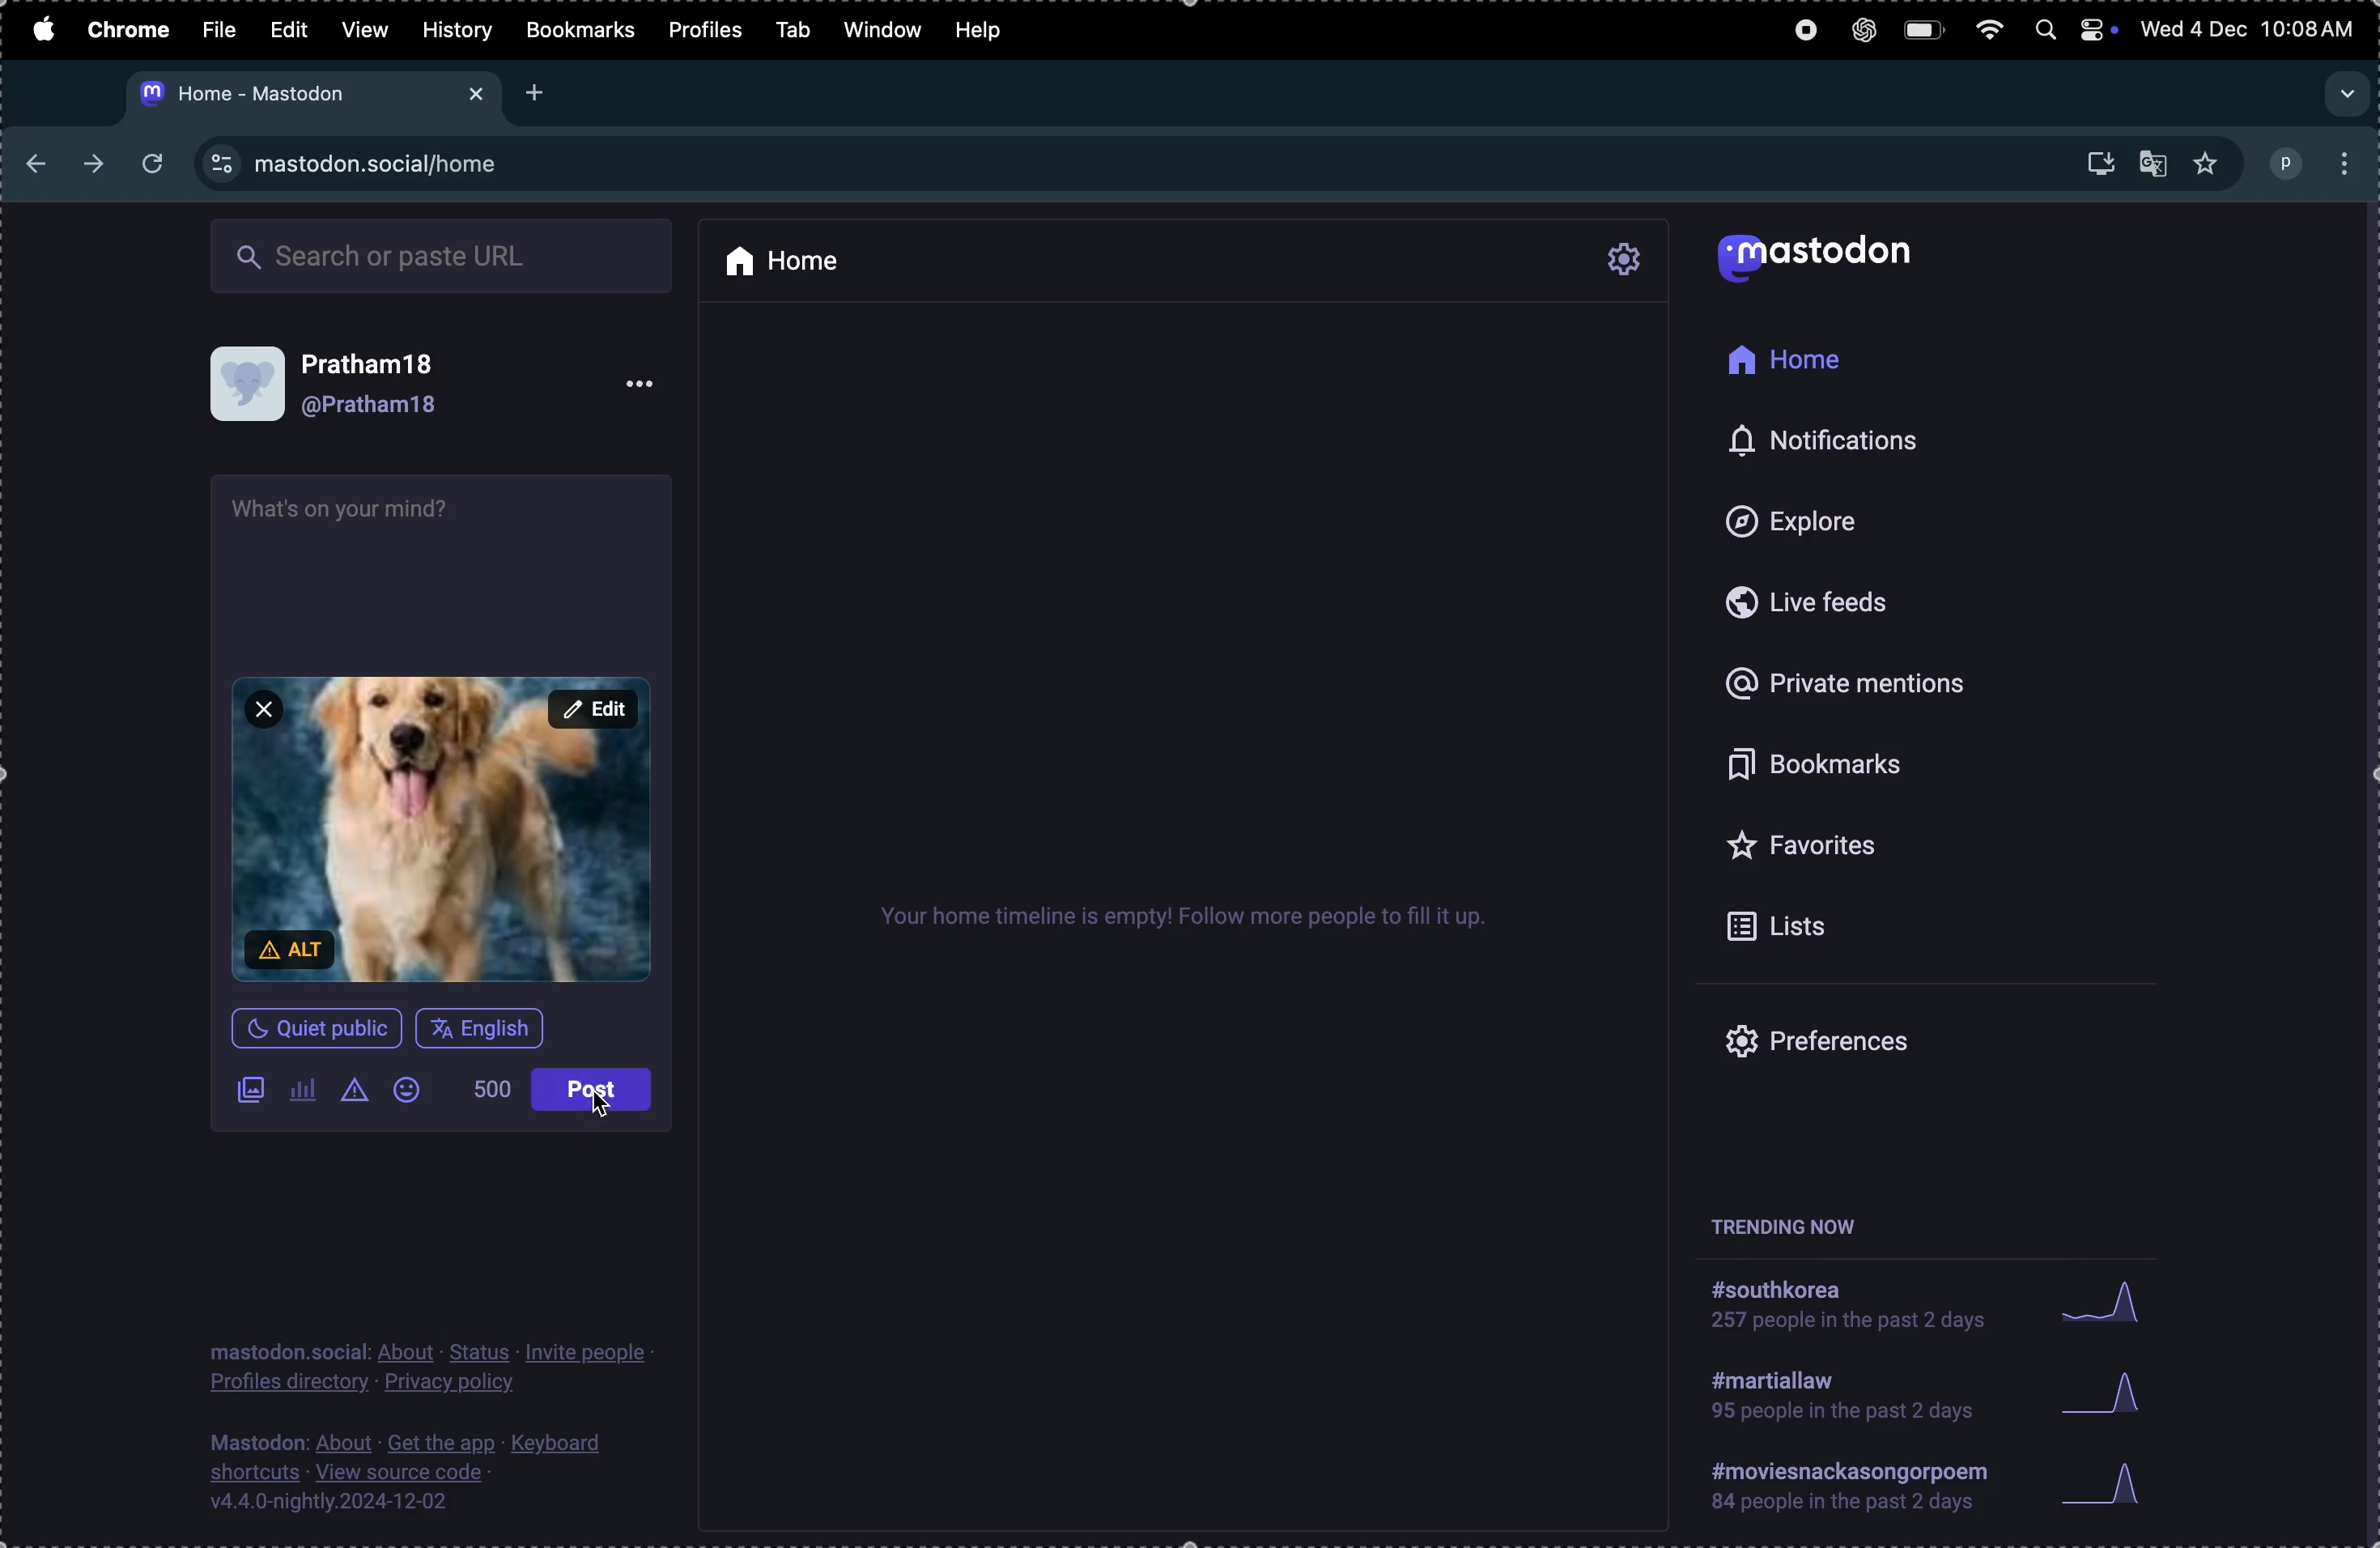 This screenshot has height=1548, width=2380. Describe the element at coordinates (589, 1089) in the screenshot. I see `Post` at that location.